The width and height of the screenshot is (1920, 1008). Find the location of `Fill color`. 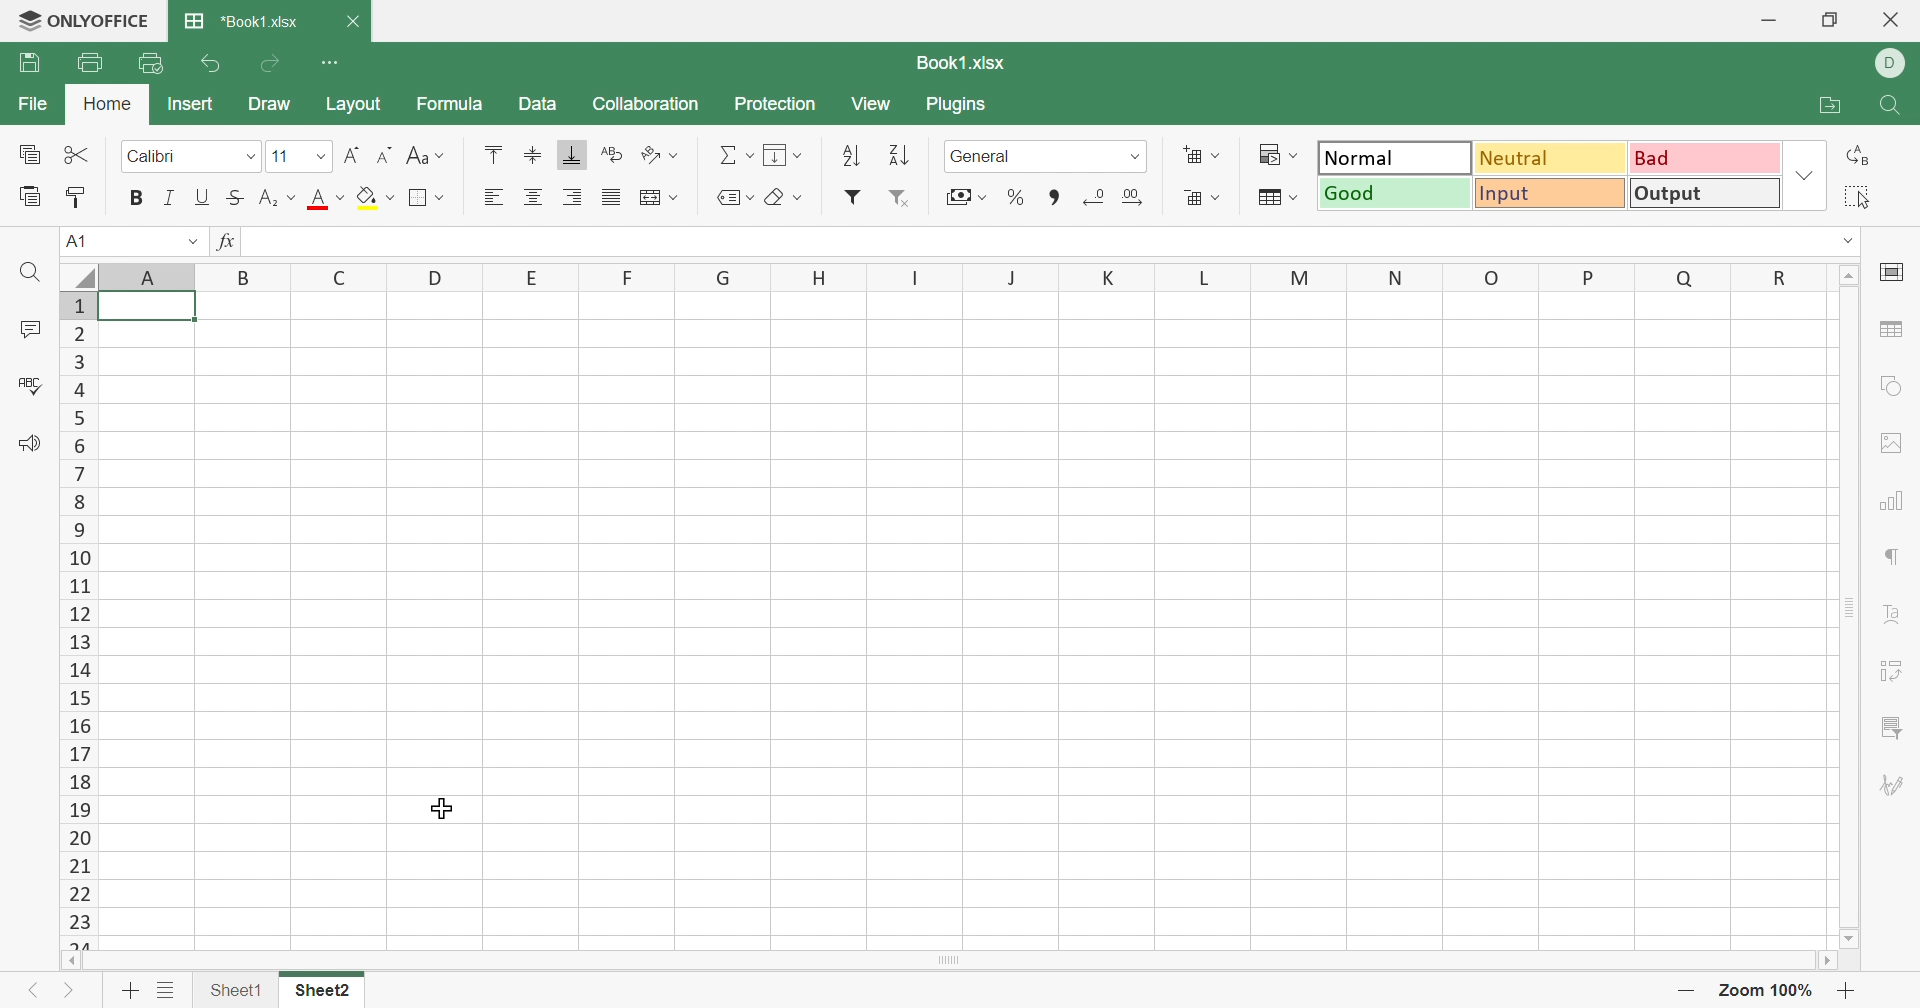

Fill color is located at coordinates (364, 193).